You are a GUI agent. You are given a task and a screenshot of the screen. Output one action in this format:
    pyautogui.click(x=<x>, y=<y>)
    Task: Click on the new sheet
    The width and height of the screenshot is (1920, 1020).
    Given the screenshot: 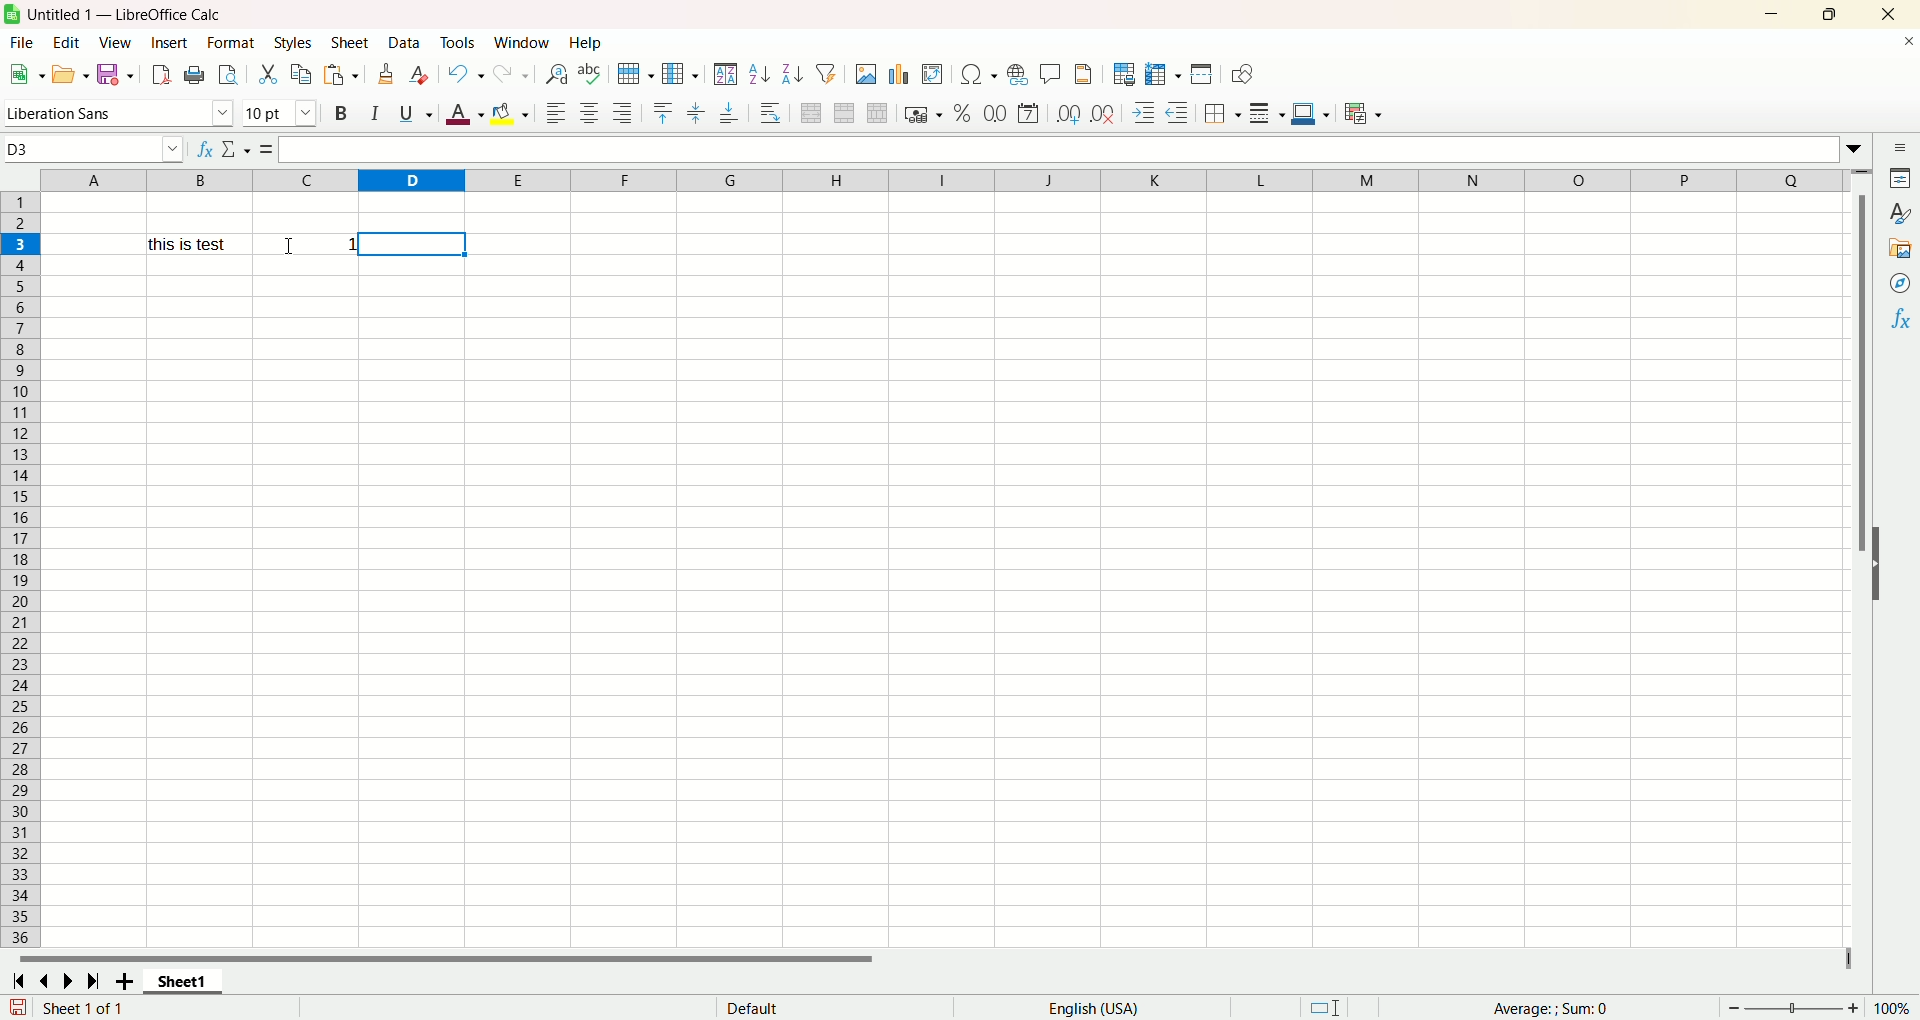 What is the action you would take?
    pyautogui.click(x=128, y=983)
    